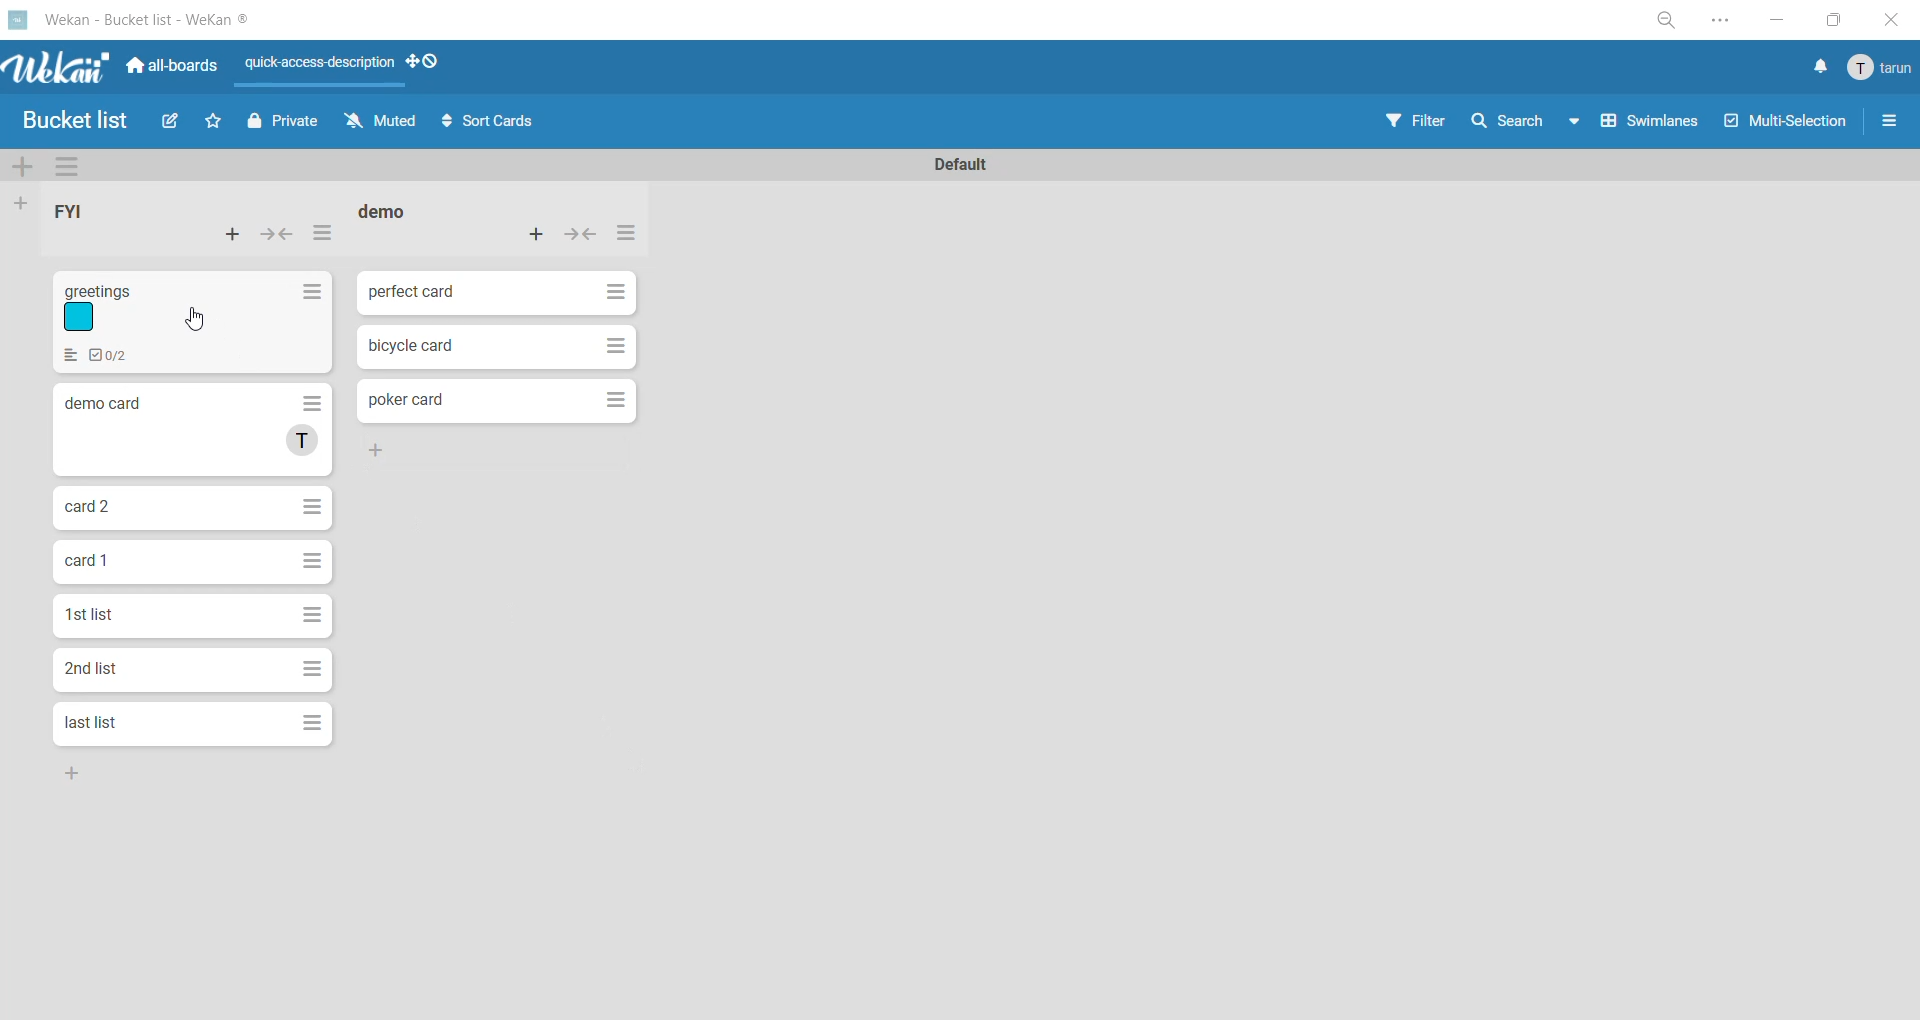  What do you see at coordinates (1831, 23) in the screenshot?
I see `maximize` at bounding box center [1831, 23].